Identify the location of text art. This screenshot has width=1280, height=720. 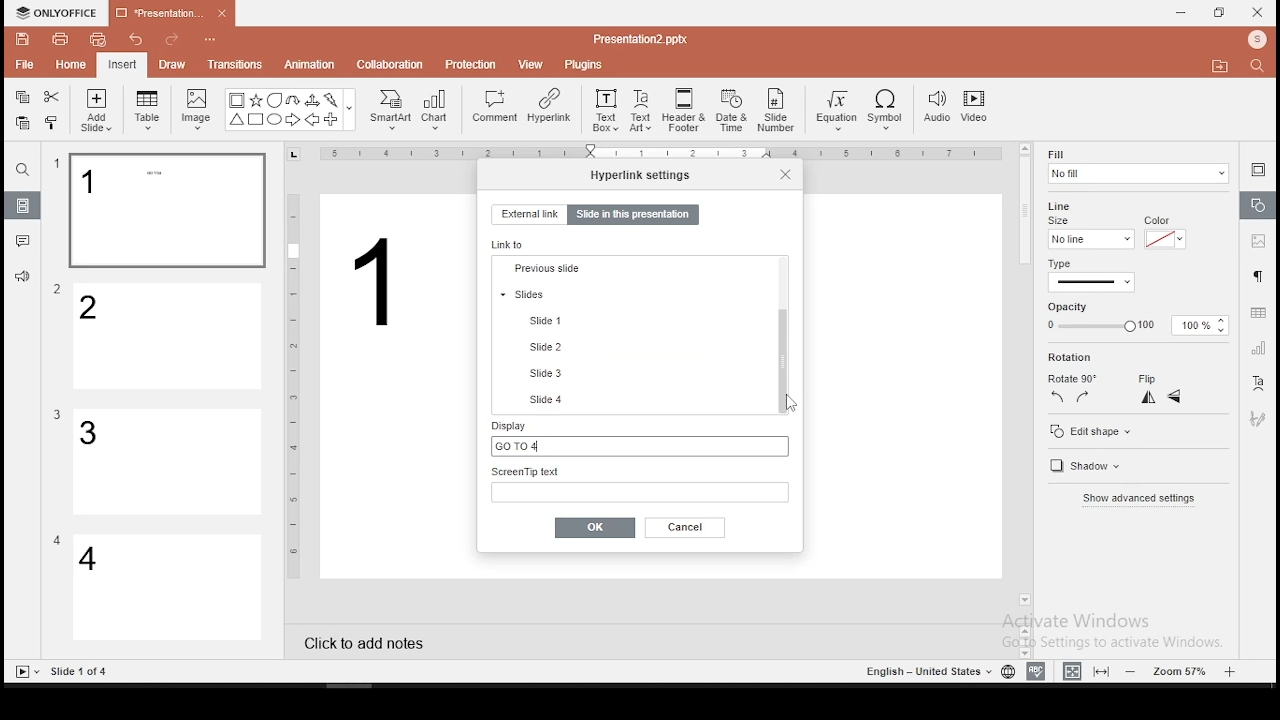
(641, 109).